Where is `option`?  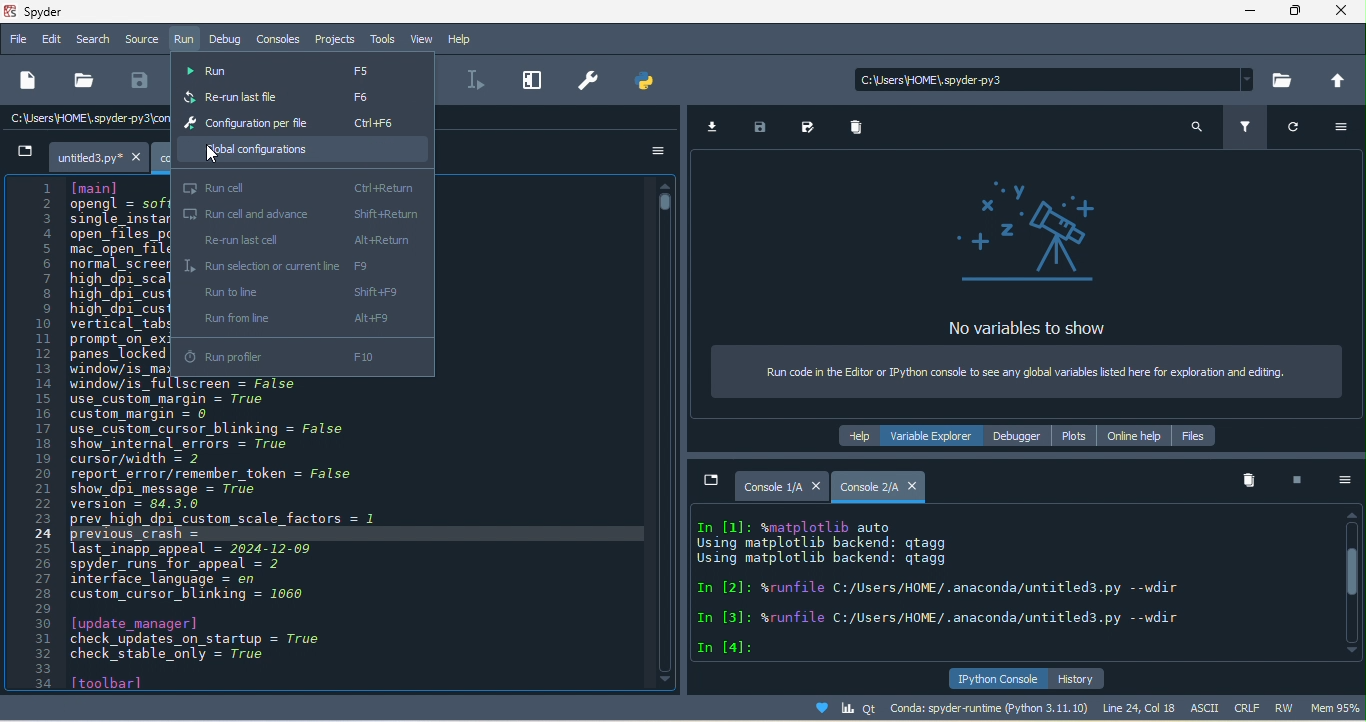 option is located at coordinates (660, 153).